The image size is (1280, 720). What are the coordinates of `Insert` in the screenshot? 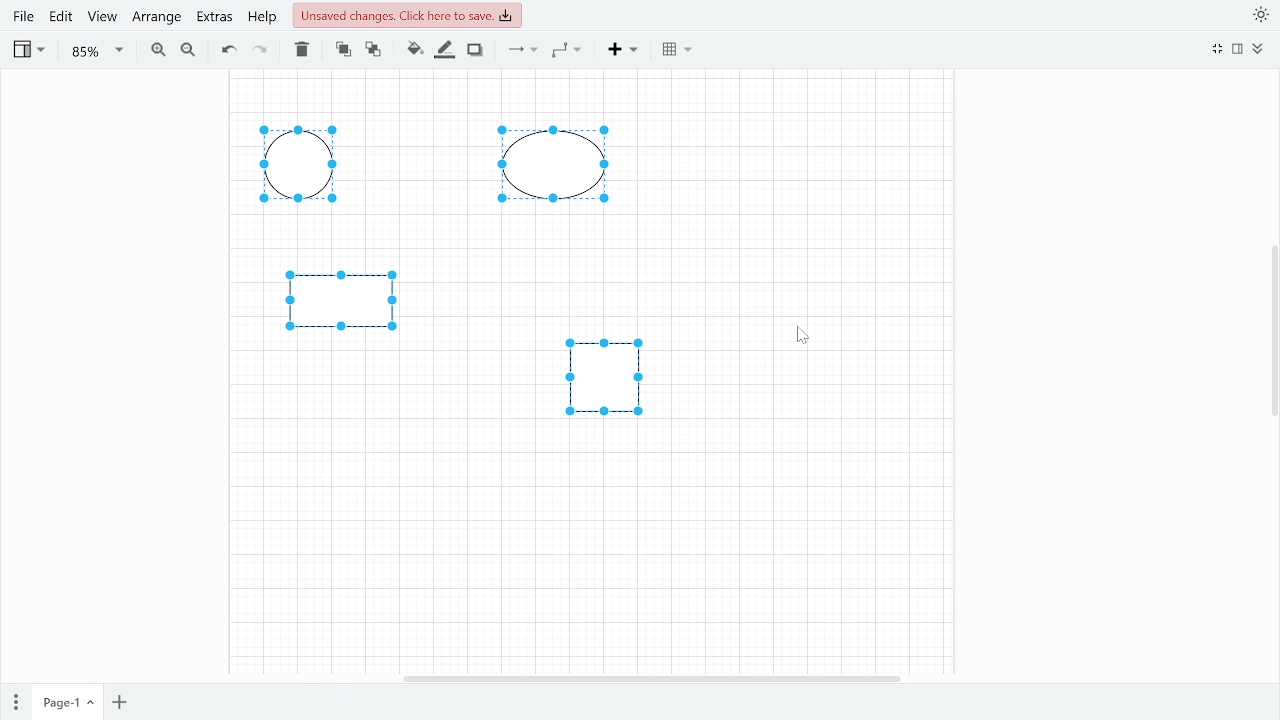 It's located at (626, 52).